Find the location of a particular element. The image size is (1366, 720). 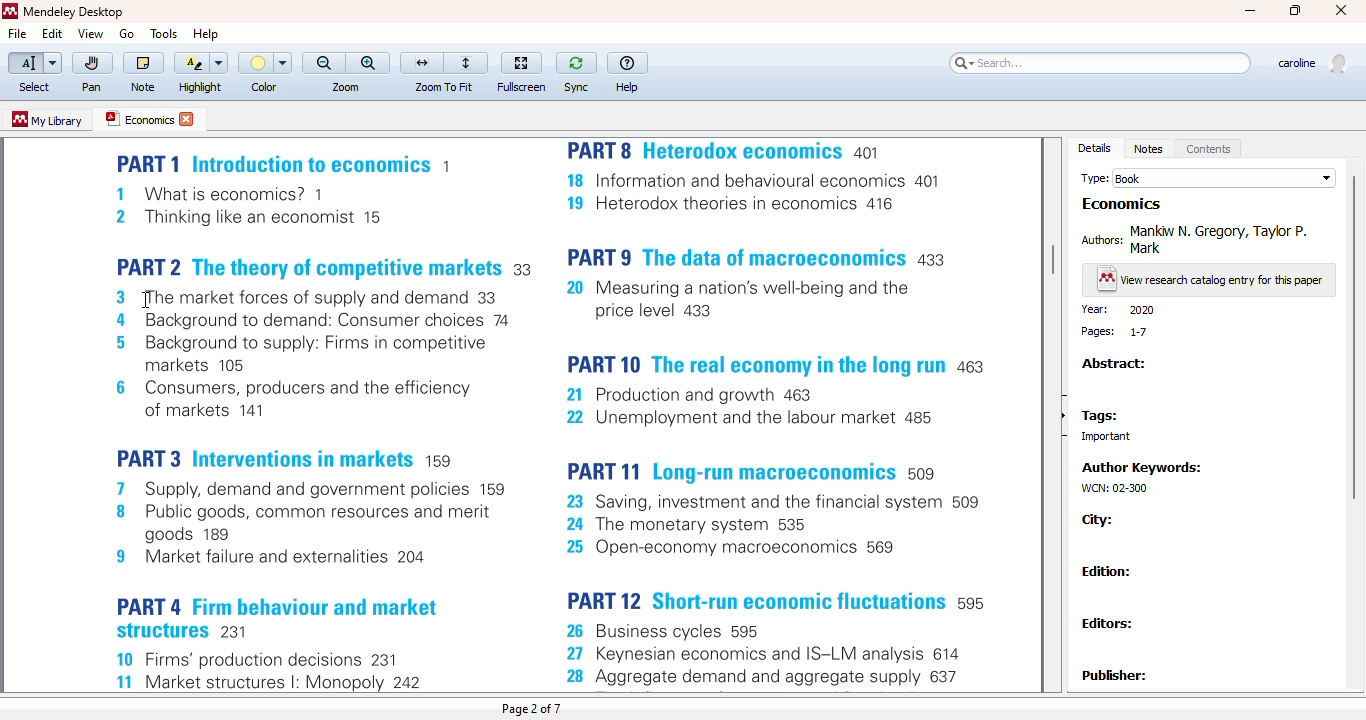

editors is located at coordinates (1110, 622).